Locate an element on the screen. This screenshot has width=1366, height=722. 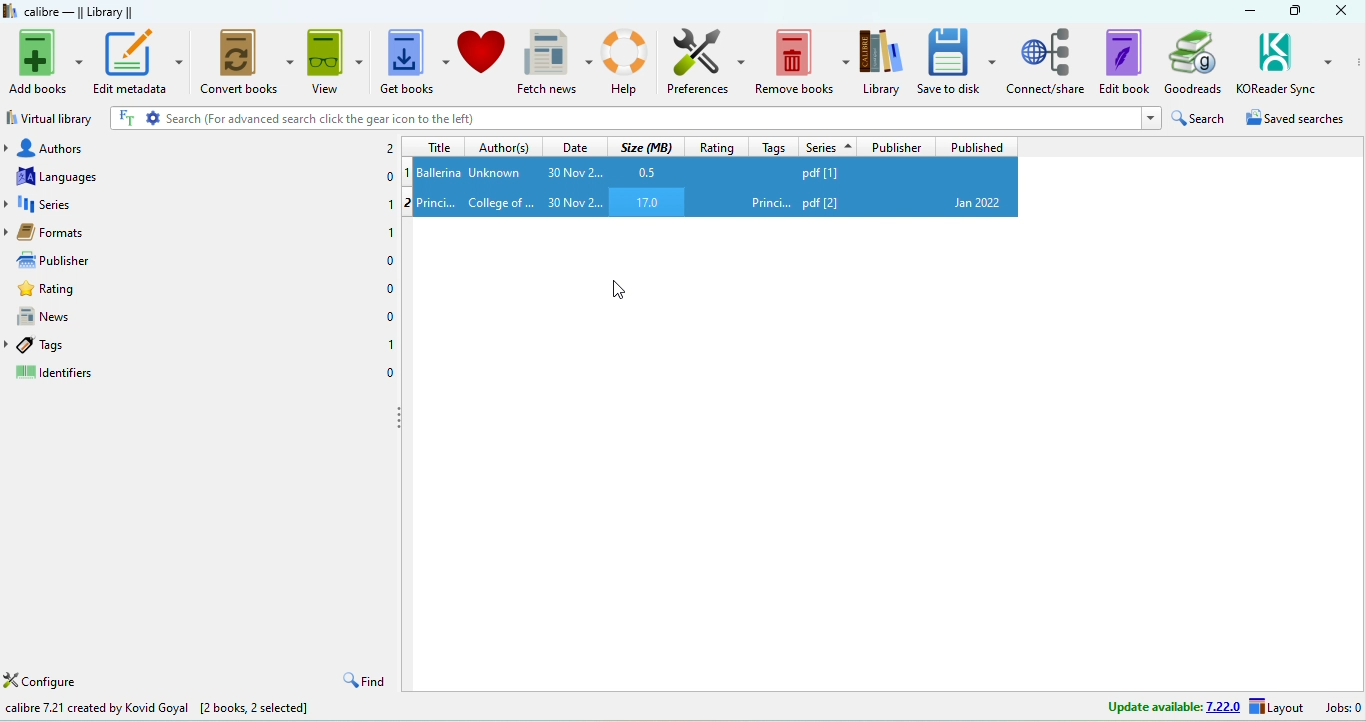
2 princi... is located at coordinates (432, 203).